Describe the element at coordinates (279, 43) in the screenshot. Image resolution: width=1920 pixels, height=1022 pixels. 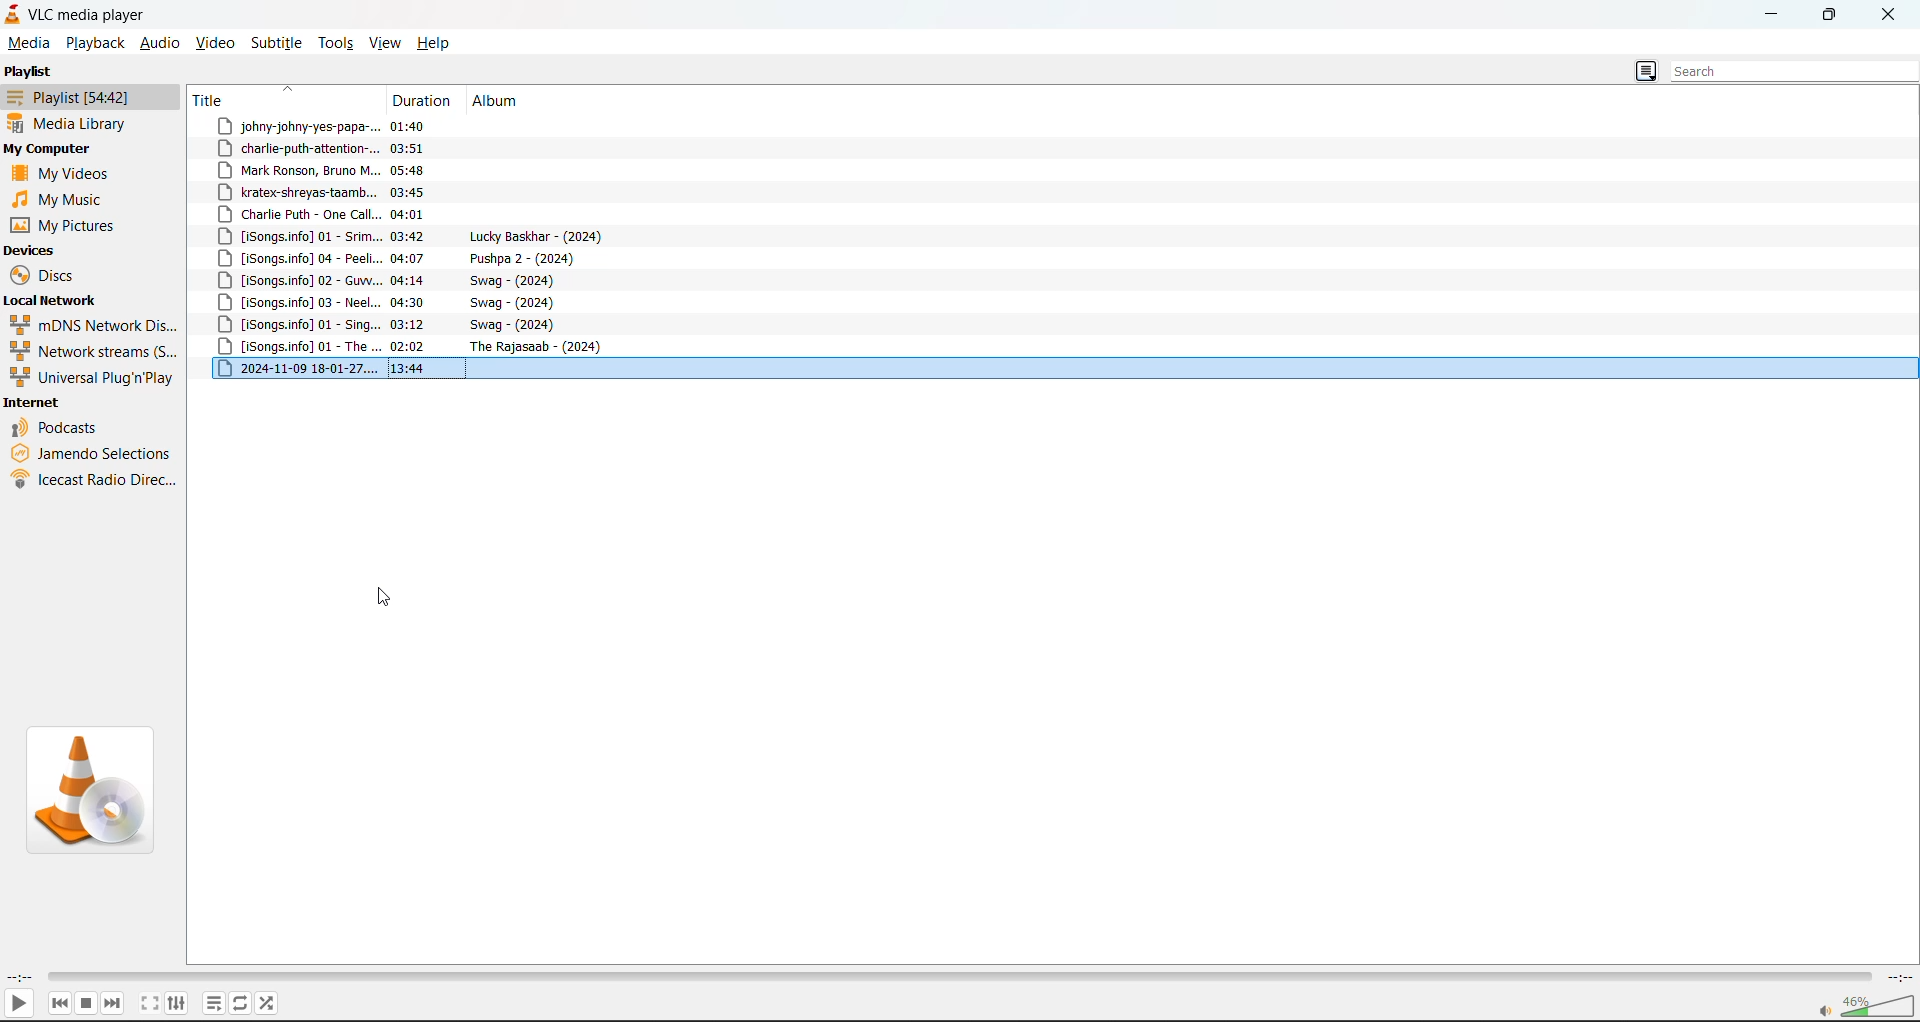
I see `subtitle` at that location.